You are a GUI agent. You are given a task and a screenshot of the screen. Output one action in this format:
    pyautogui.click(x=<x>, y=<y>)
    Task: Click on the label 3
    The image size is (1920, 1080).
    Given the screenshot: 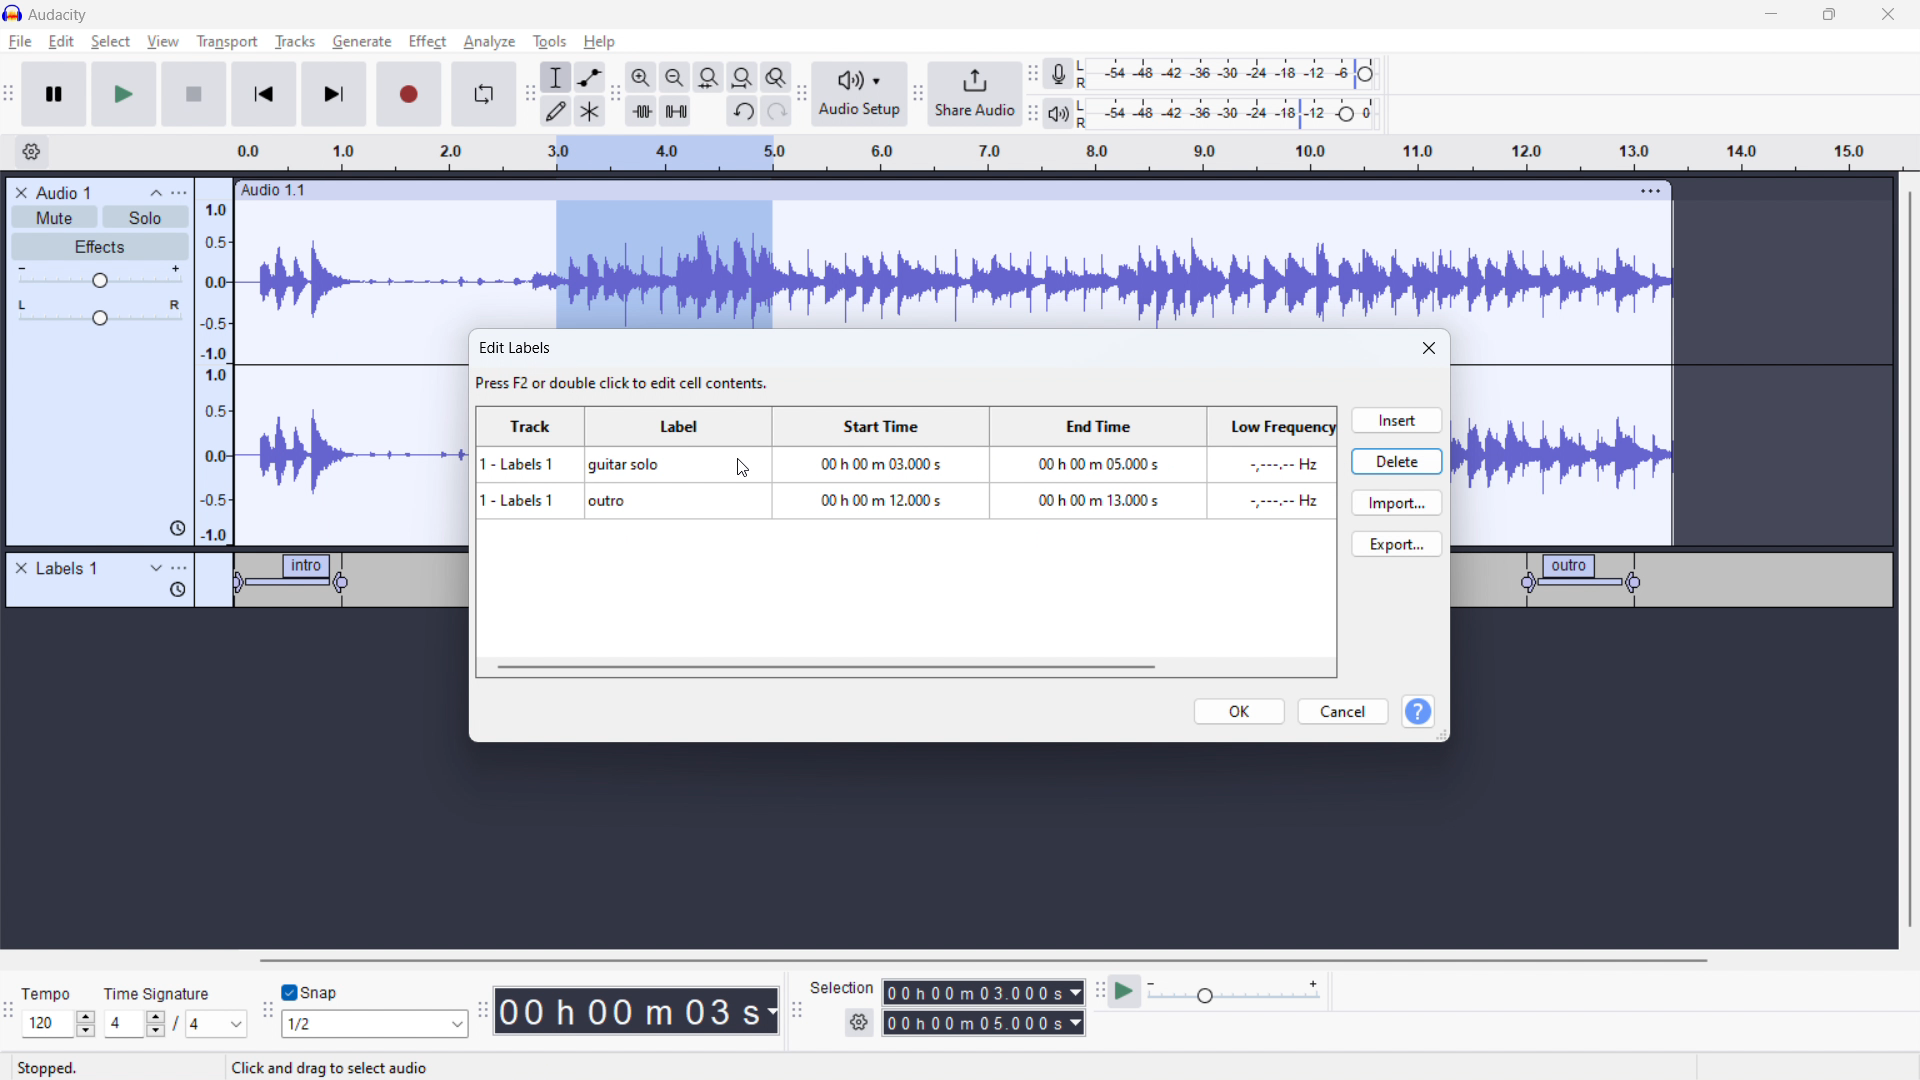 What is the action you would take?
    pyautogui.click(x=1583, y=579)
    